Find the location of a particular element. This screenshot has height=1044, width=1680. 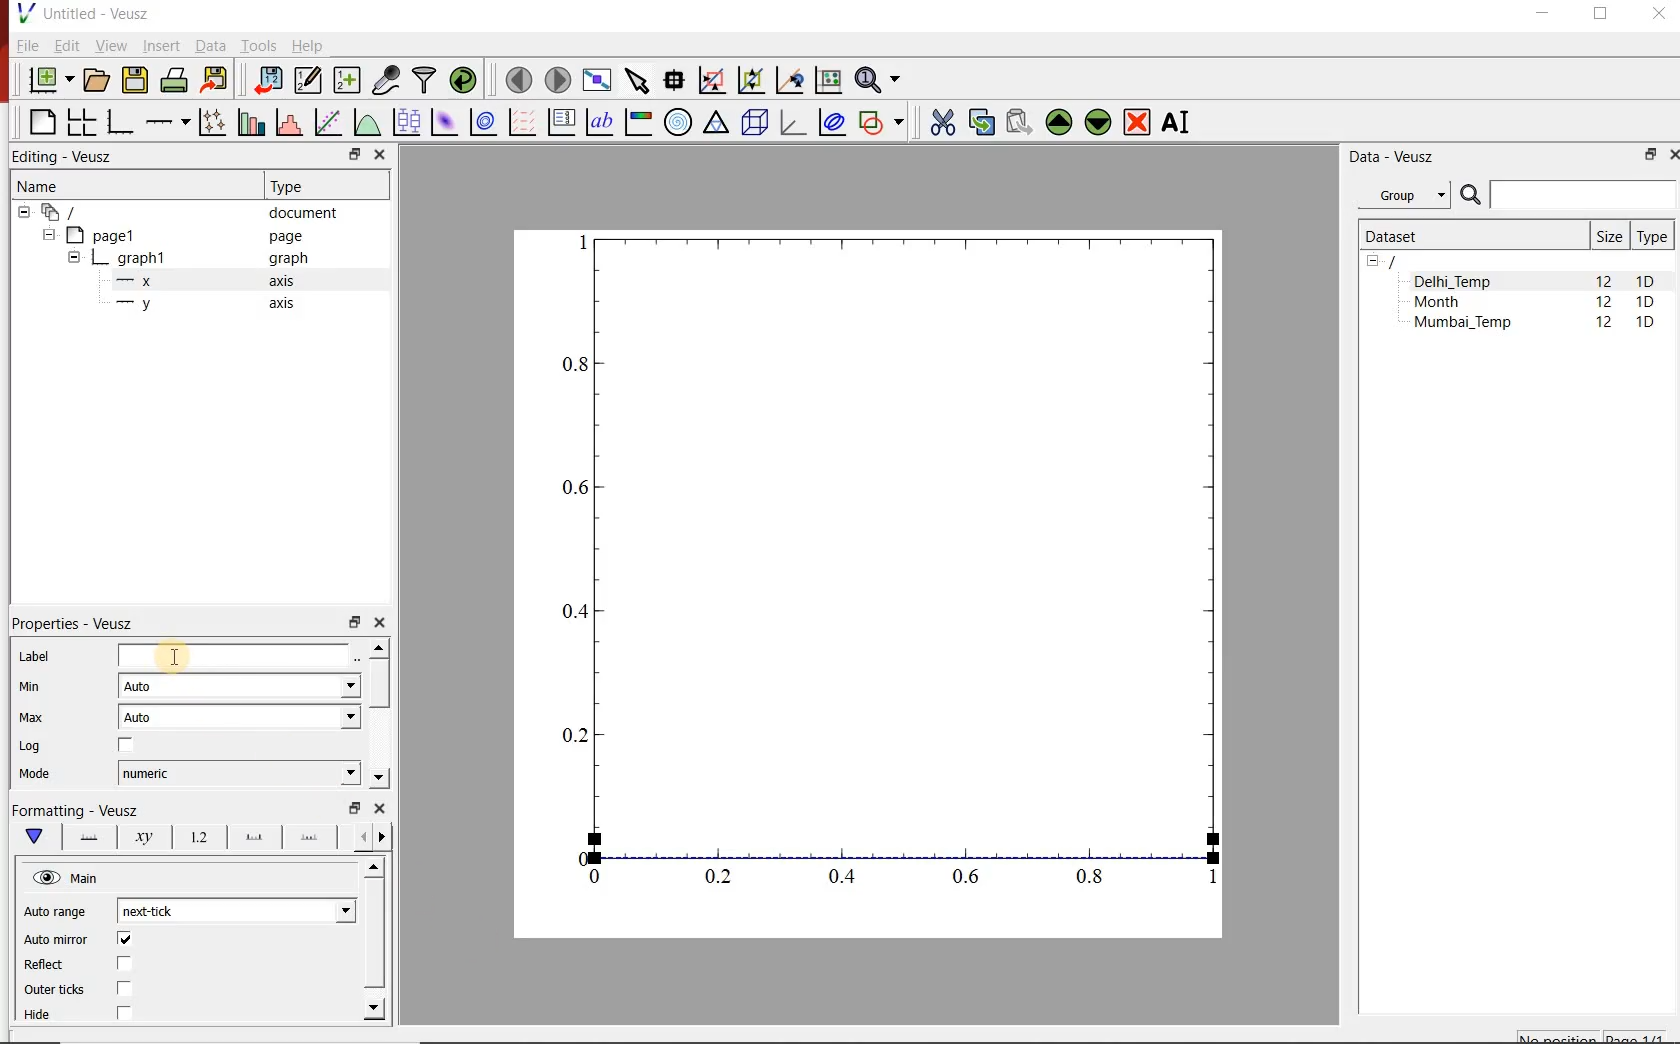

3d graph is located at coordinates (790, 122).